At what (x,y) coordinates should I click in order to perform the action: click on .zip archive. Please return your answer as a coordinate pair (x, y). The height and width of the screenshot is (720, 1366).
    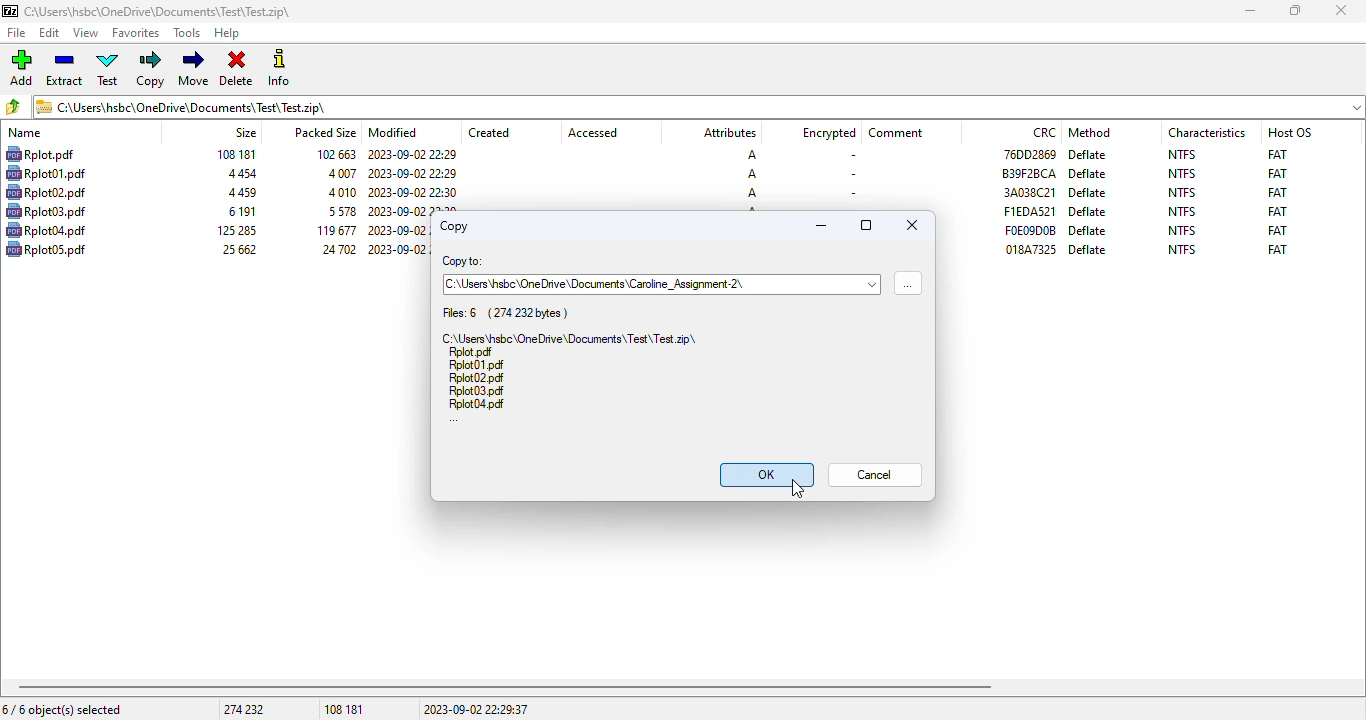
    Looking at the image, I should click on (157, 11).